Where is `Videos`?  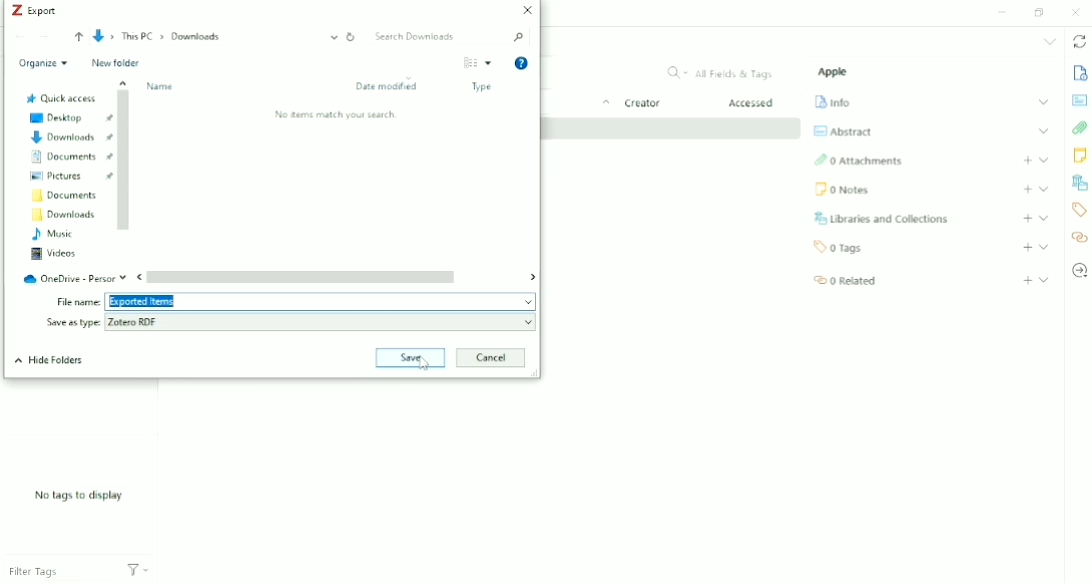
Videos is located at coordinates (53, 254).